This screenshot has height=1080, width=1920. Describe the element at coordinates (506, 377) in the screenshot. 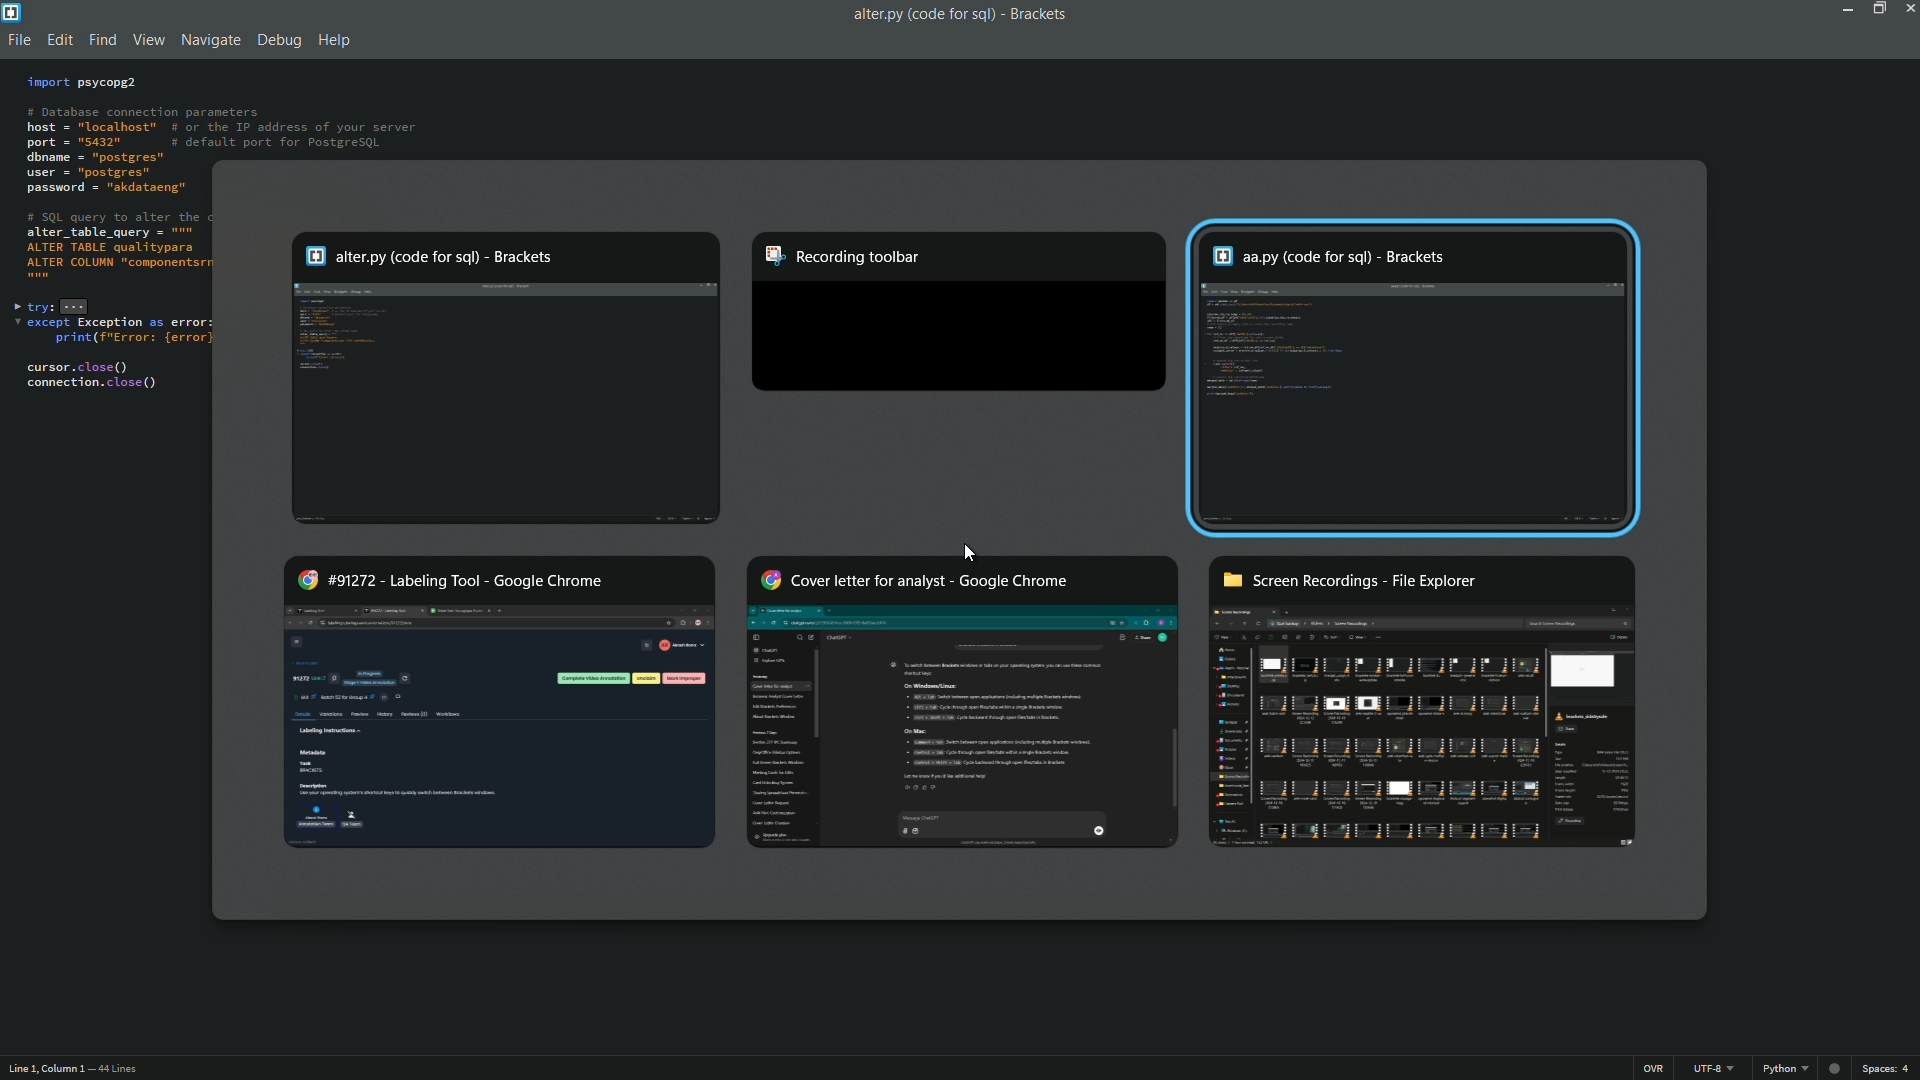

I see `alter.py (code for sq()- Brackets window` at that location.